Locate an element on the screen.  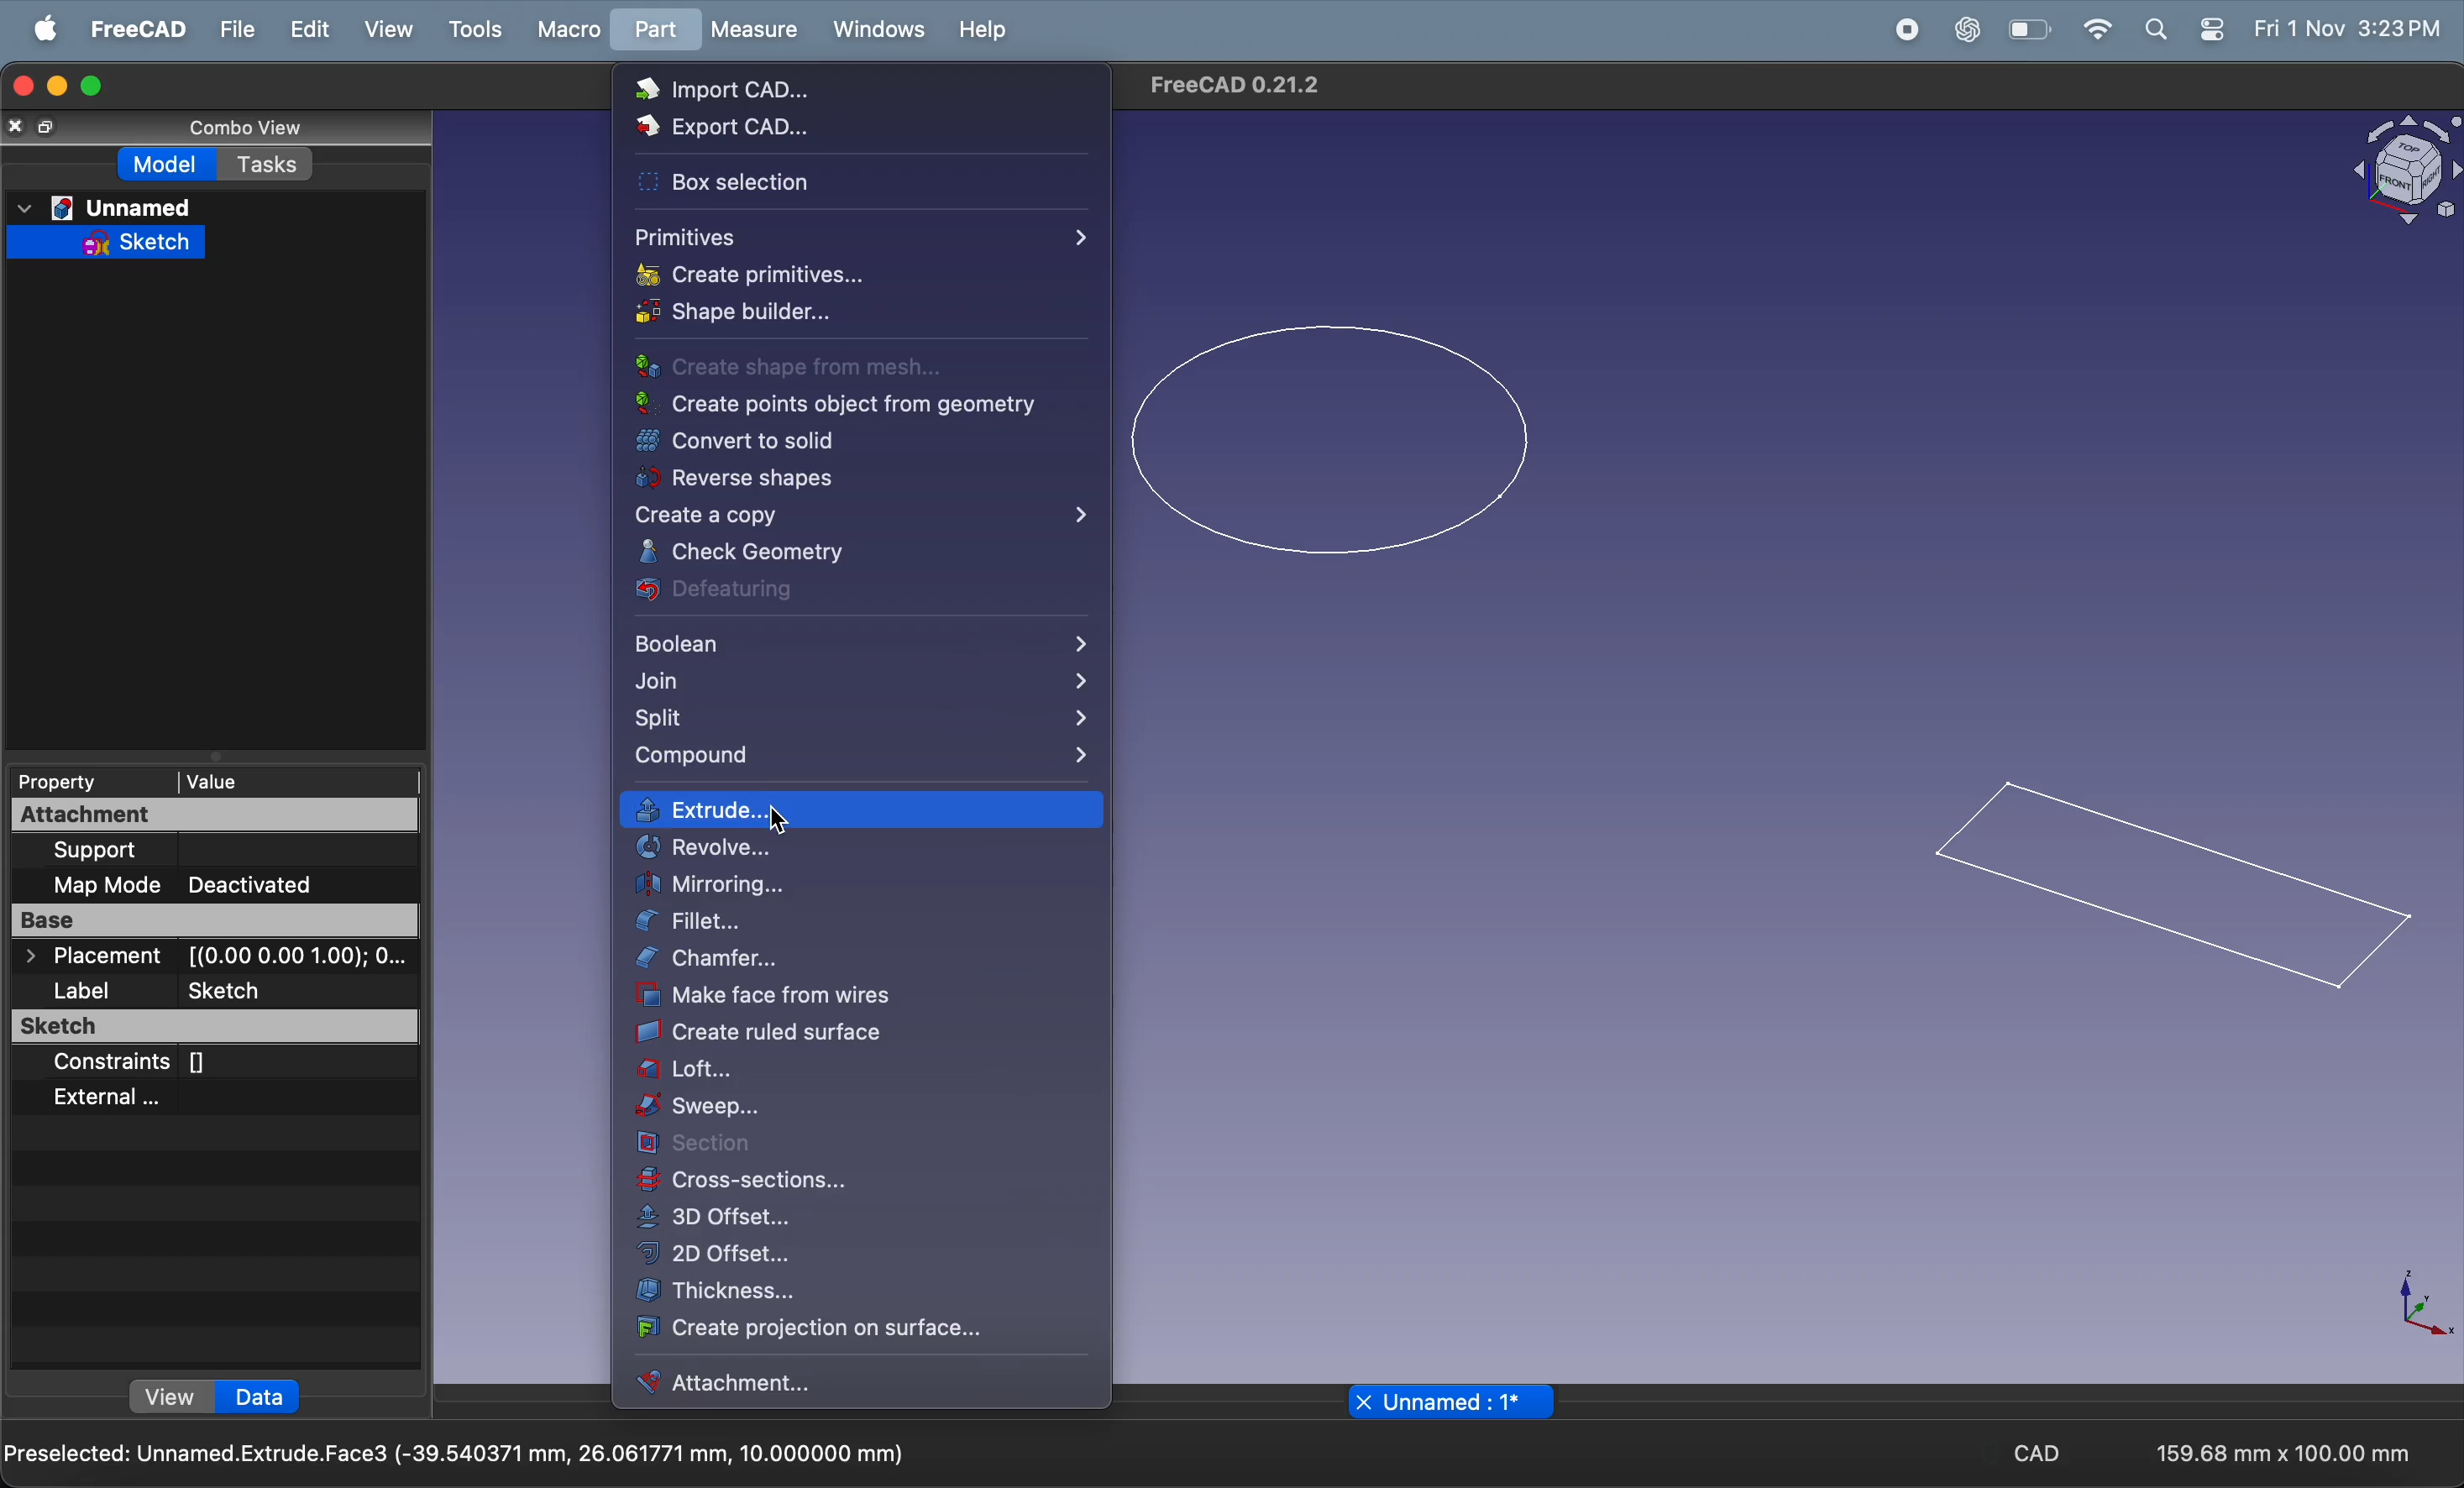
Create primitives... is located at coordinates (752, 274).